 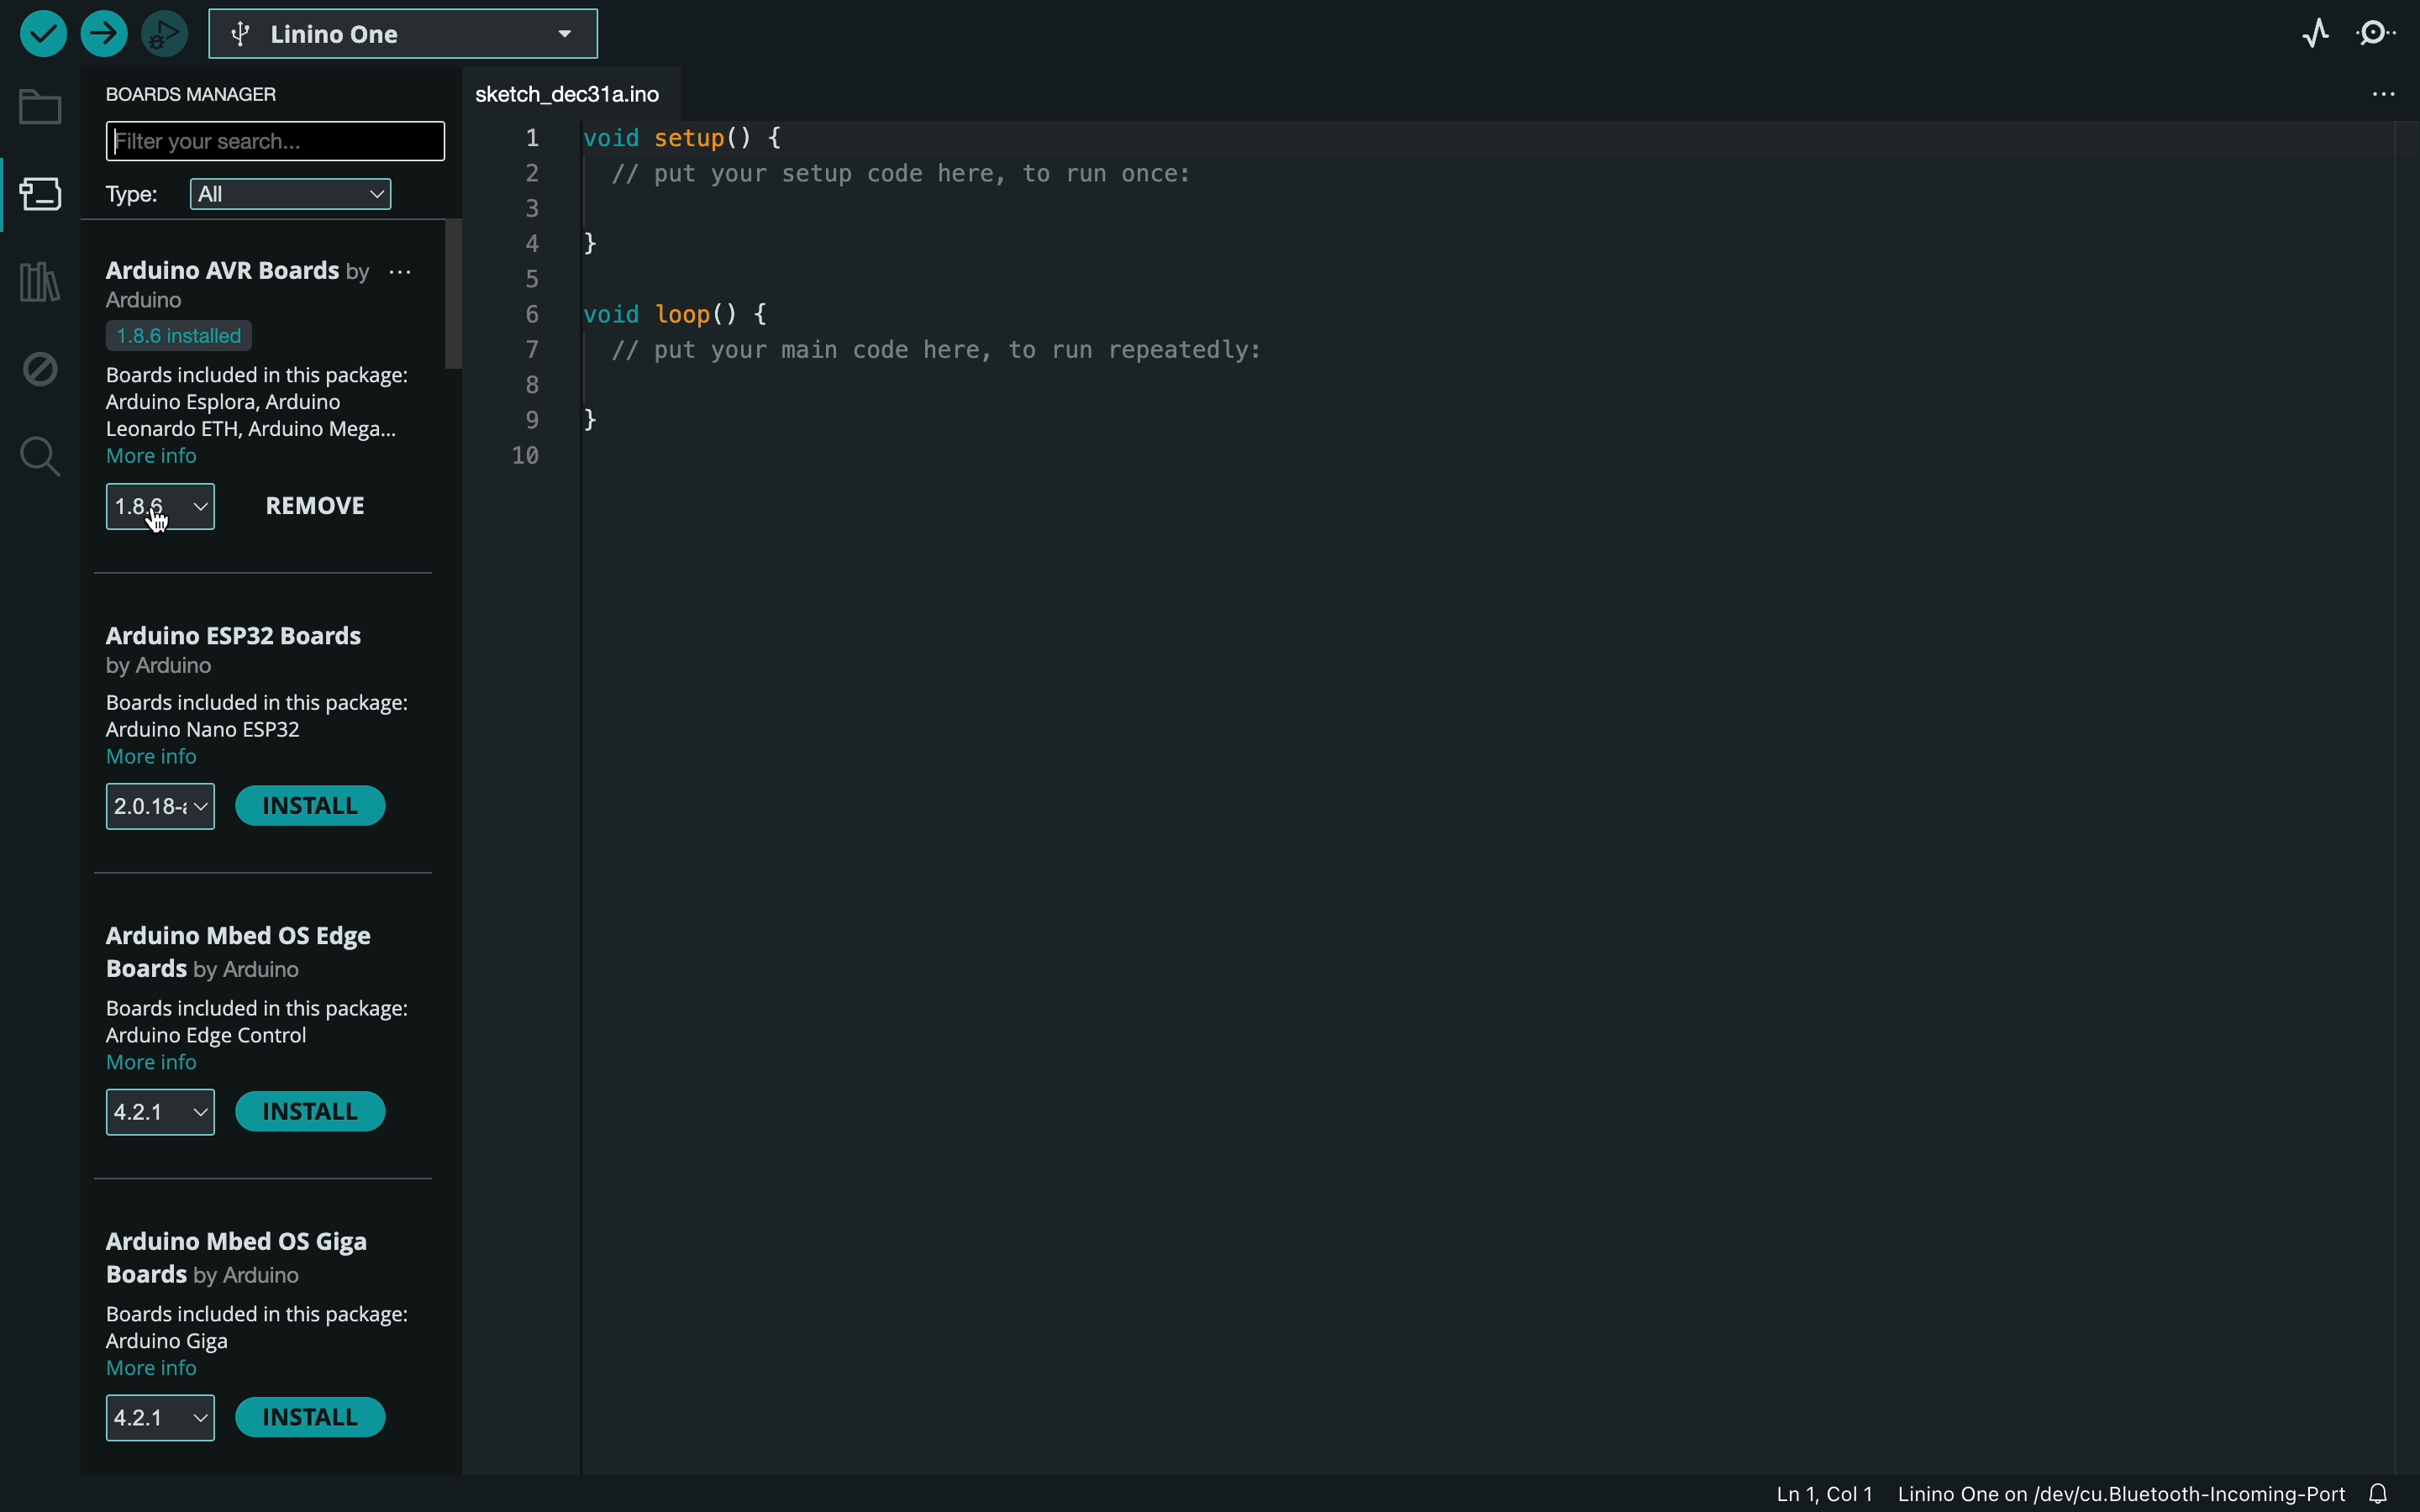 I want to click on verify, so click(x=41, y=32).